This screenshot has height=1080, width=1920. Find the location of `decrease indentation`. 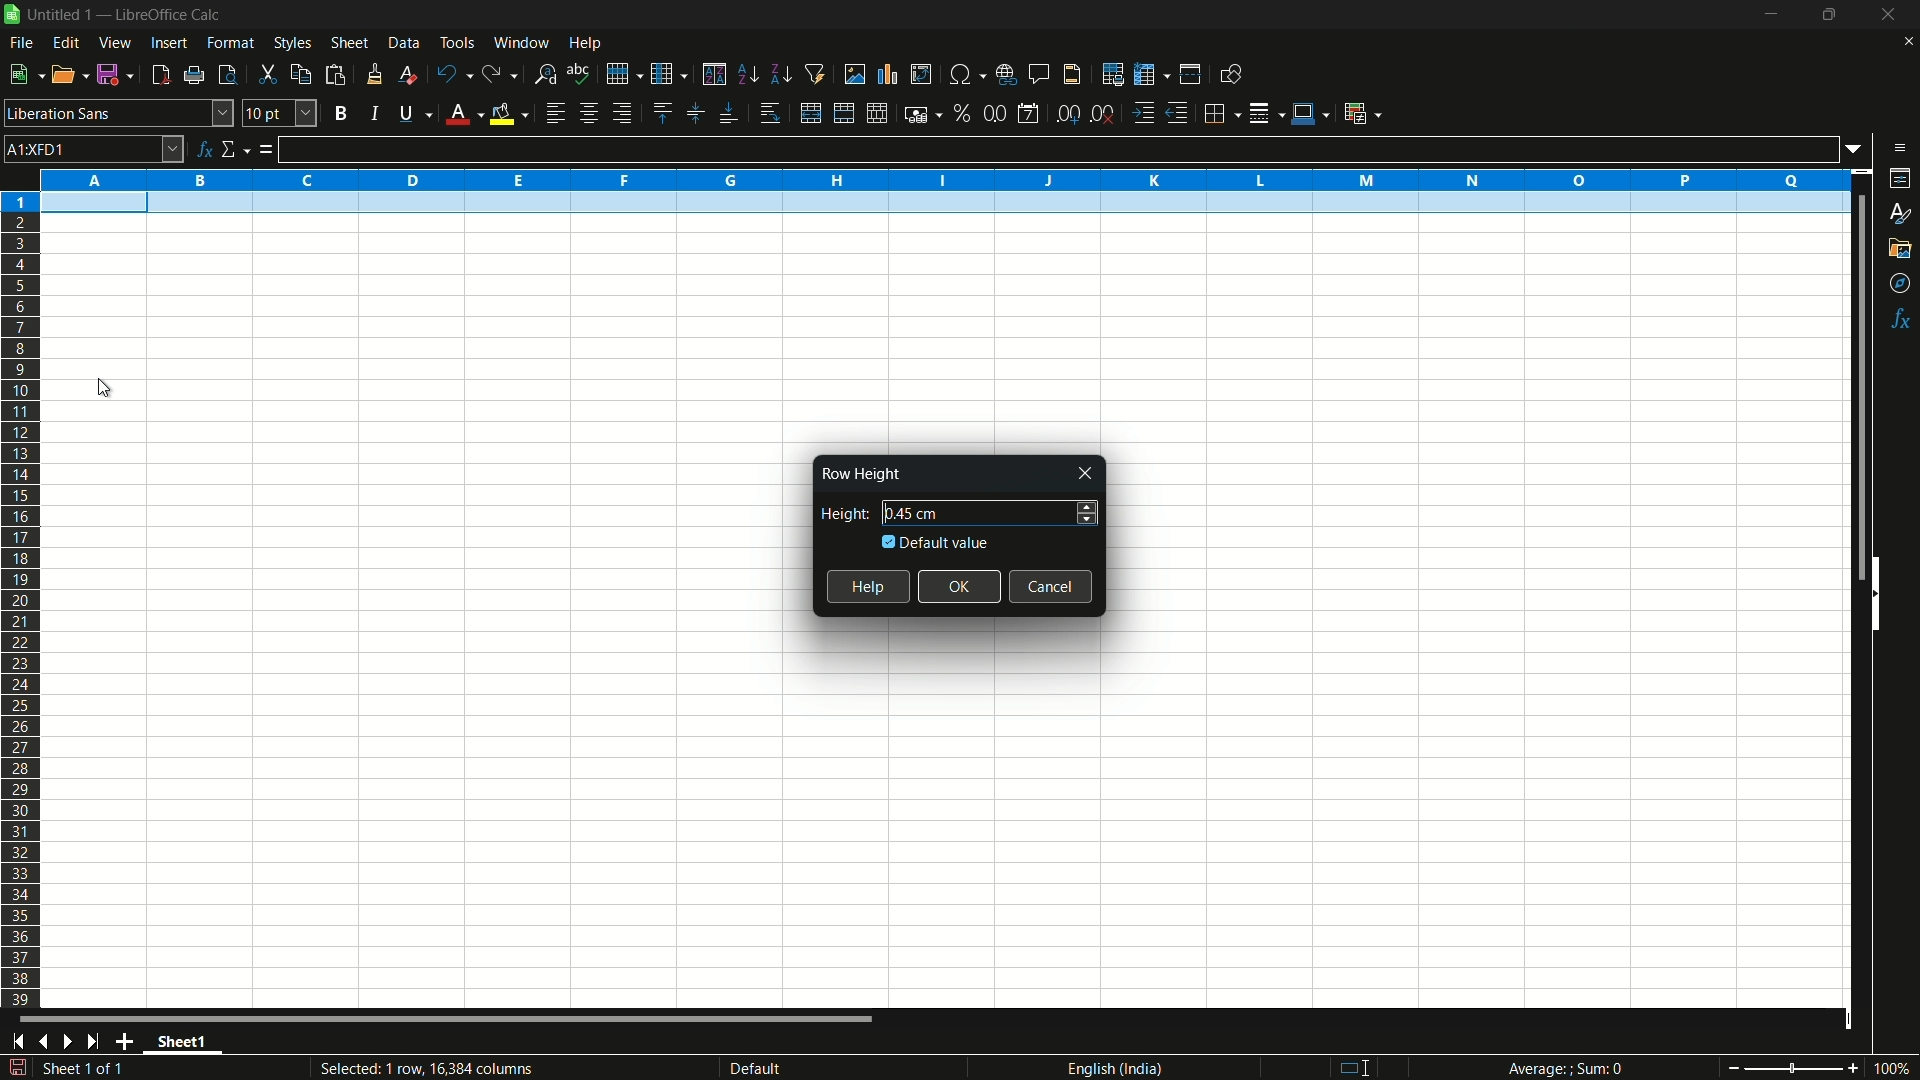

decrease indentation is located at coordinates (1179, 113).